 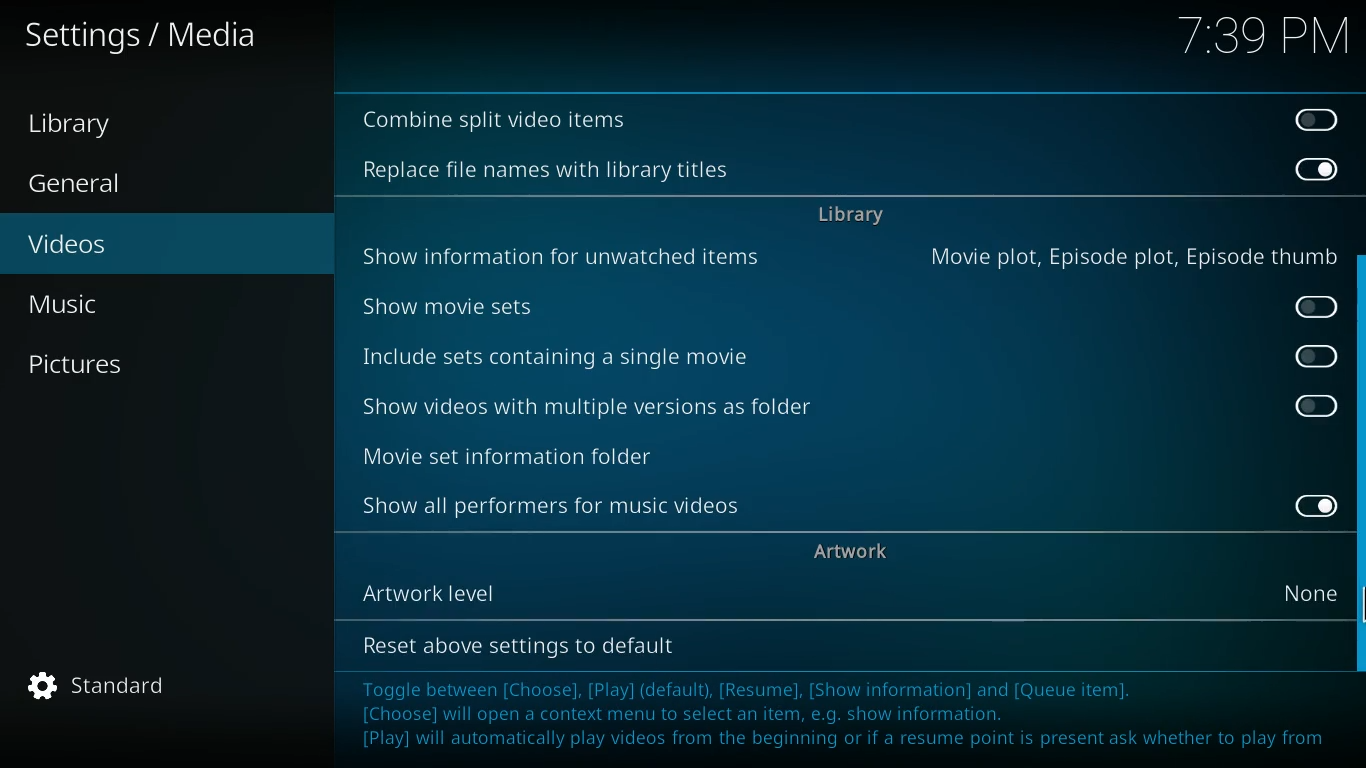 What do you see at coordinates (546, 171) in the screenshot?
I see `Replace file names with library titles` at bounding box center [546, 171].